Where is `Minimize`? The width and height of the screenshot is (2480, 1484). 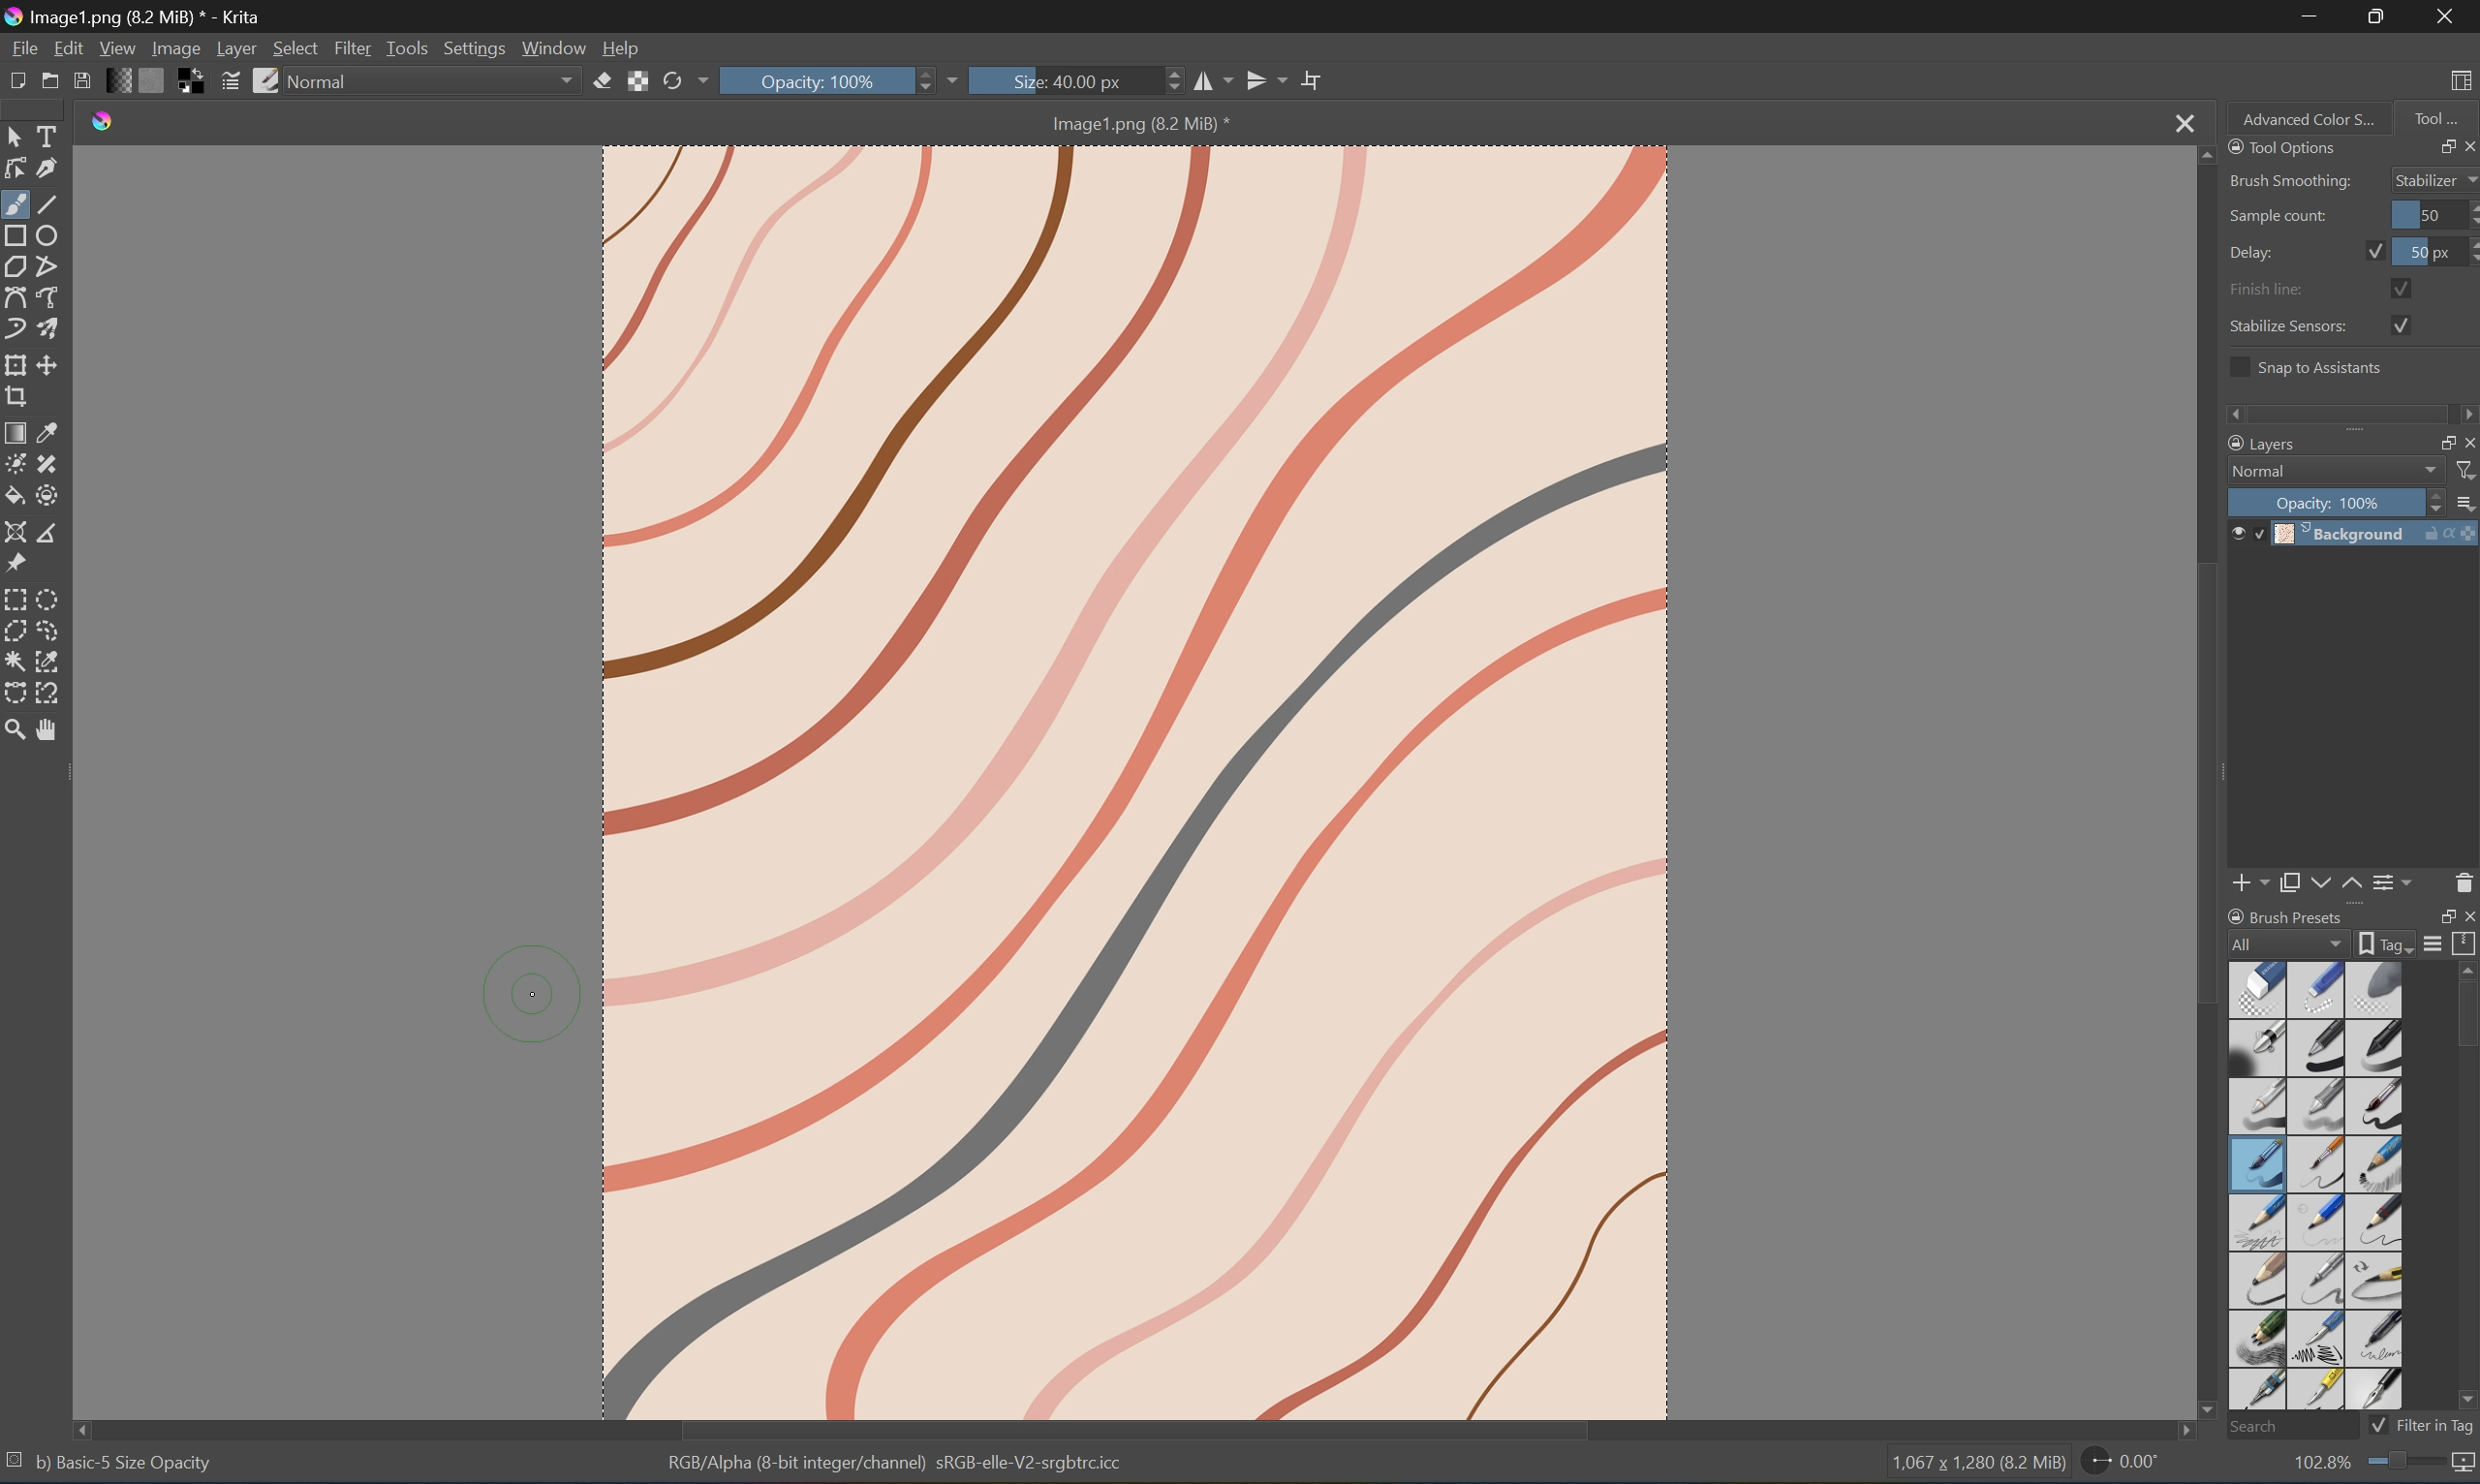 Minimize is located at coordinates (2311, 17).